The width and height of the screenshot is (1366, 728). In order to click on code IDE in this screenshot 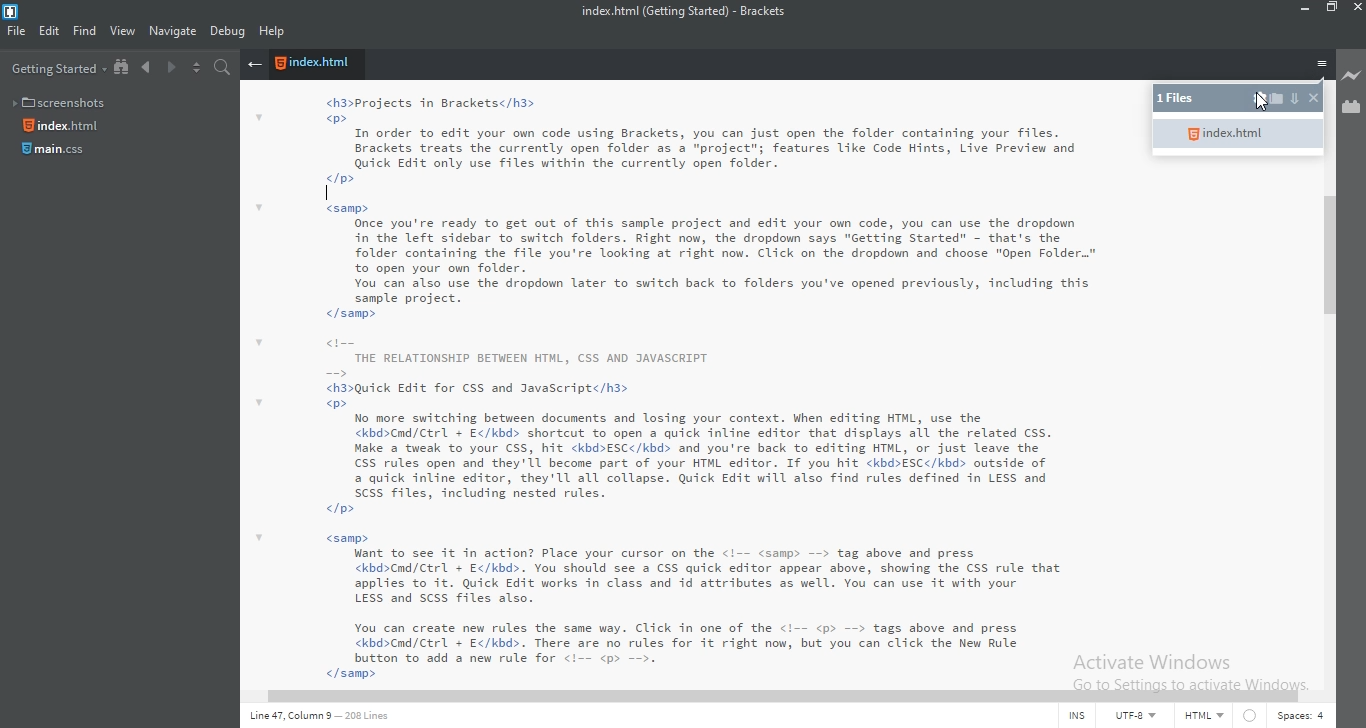, I will do `click(679, 386)`.